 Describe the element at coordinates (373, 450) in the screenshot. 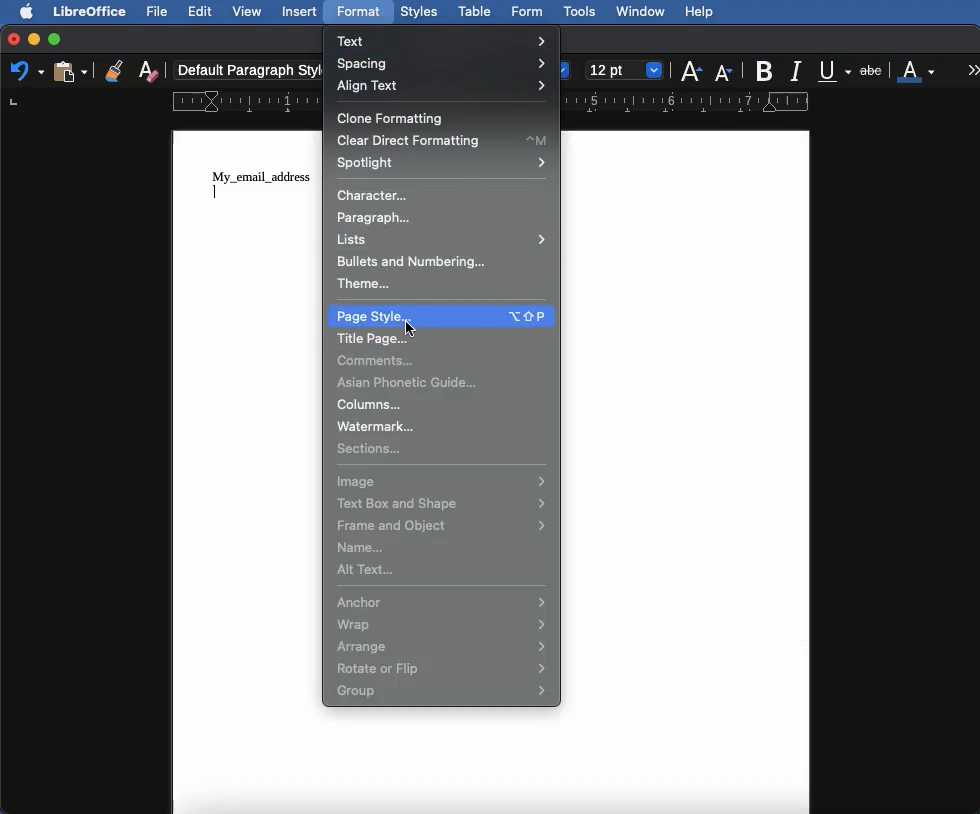

I see `Sections` at that location.